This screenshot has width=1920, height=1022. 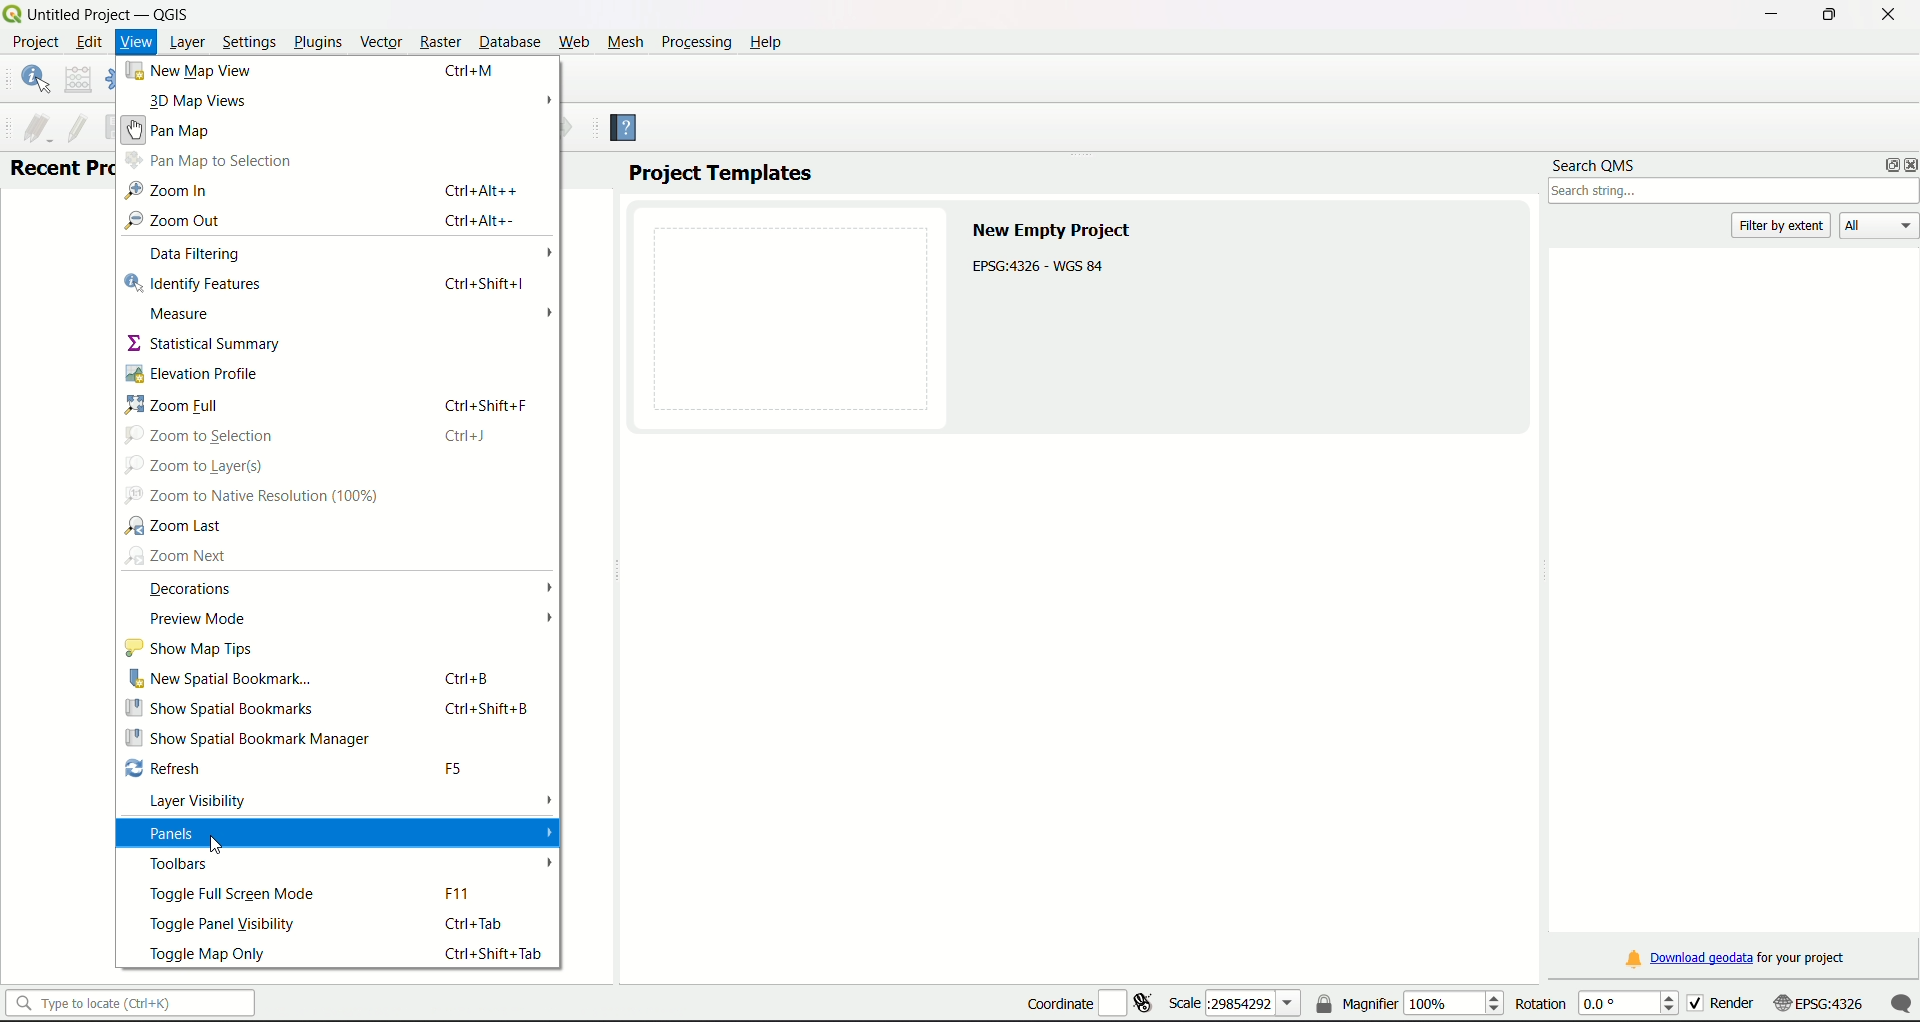 What do you see at coordinates (209, 161) in the screenshot?
I see `Pan Map to Selection` at bounding box center [209, 161].